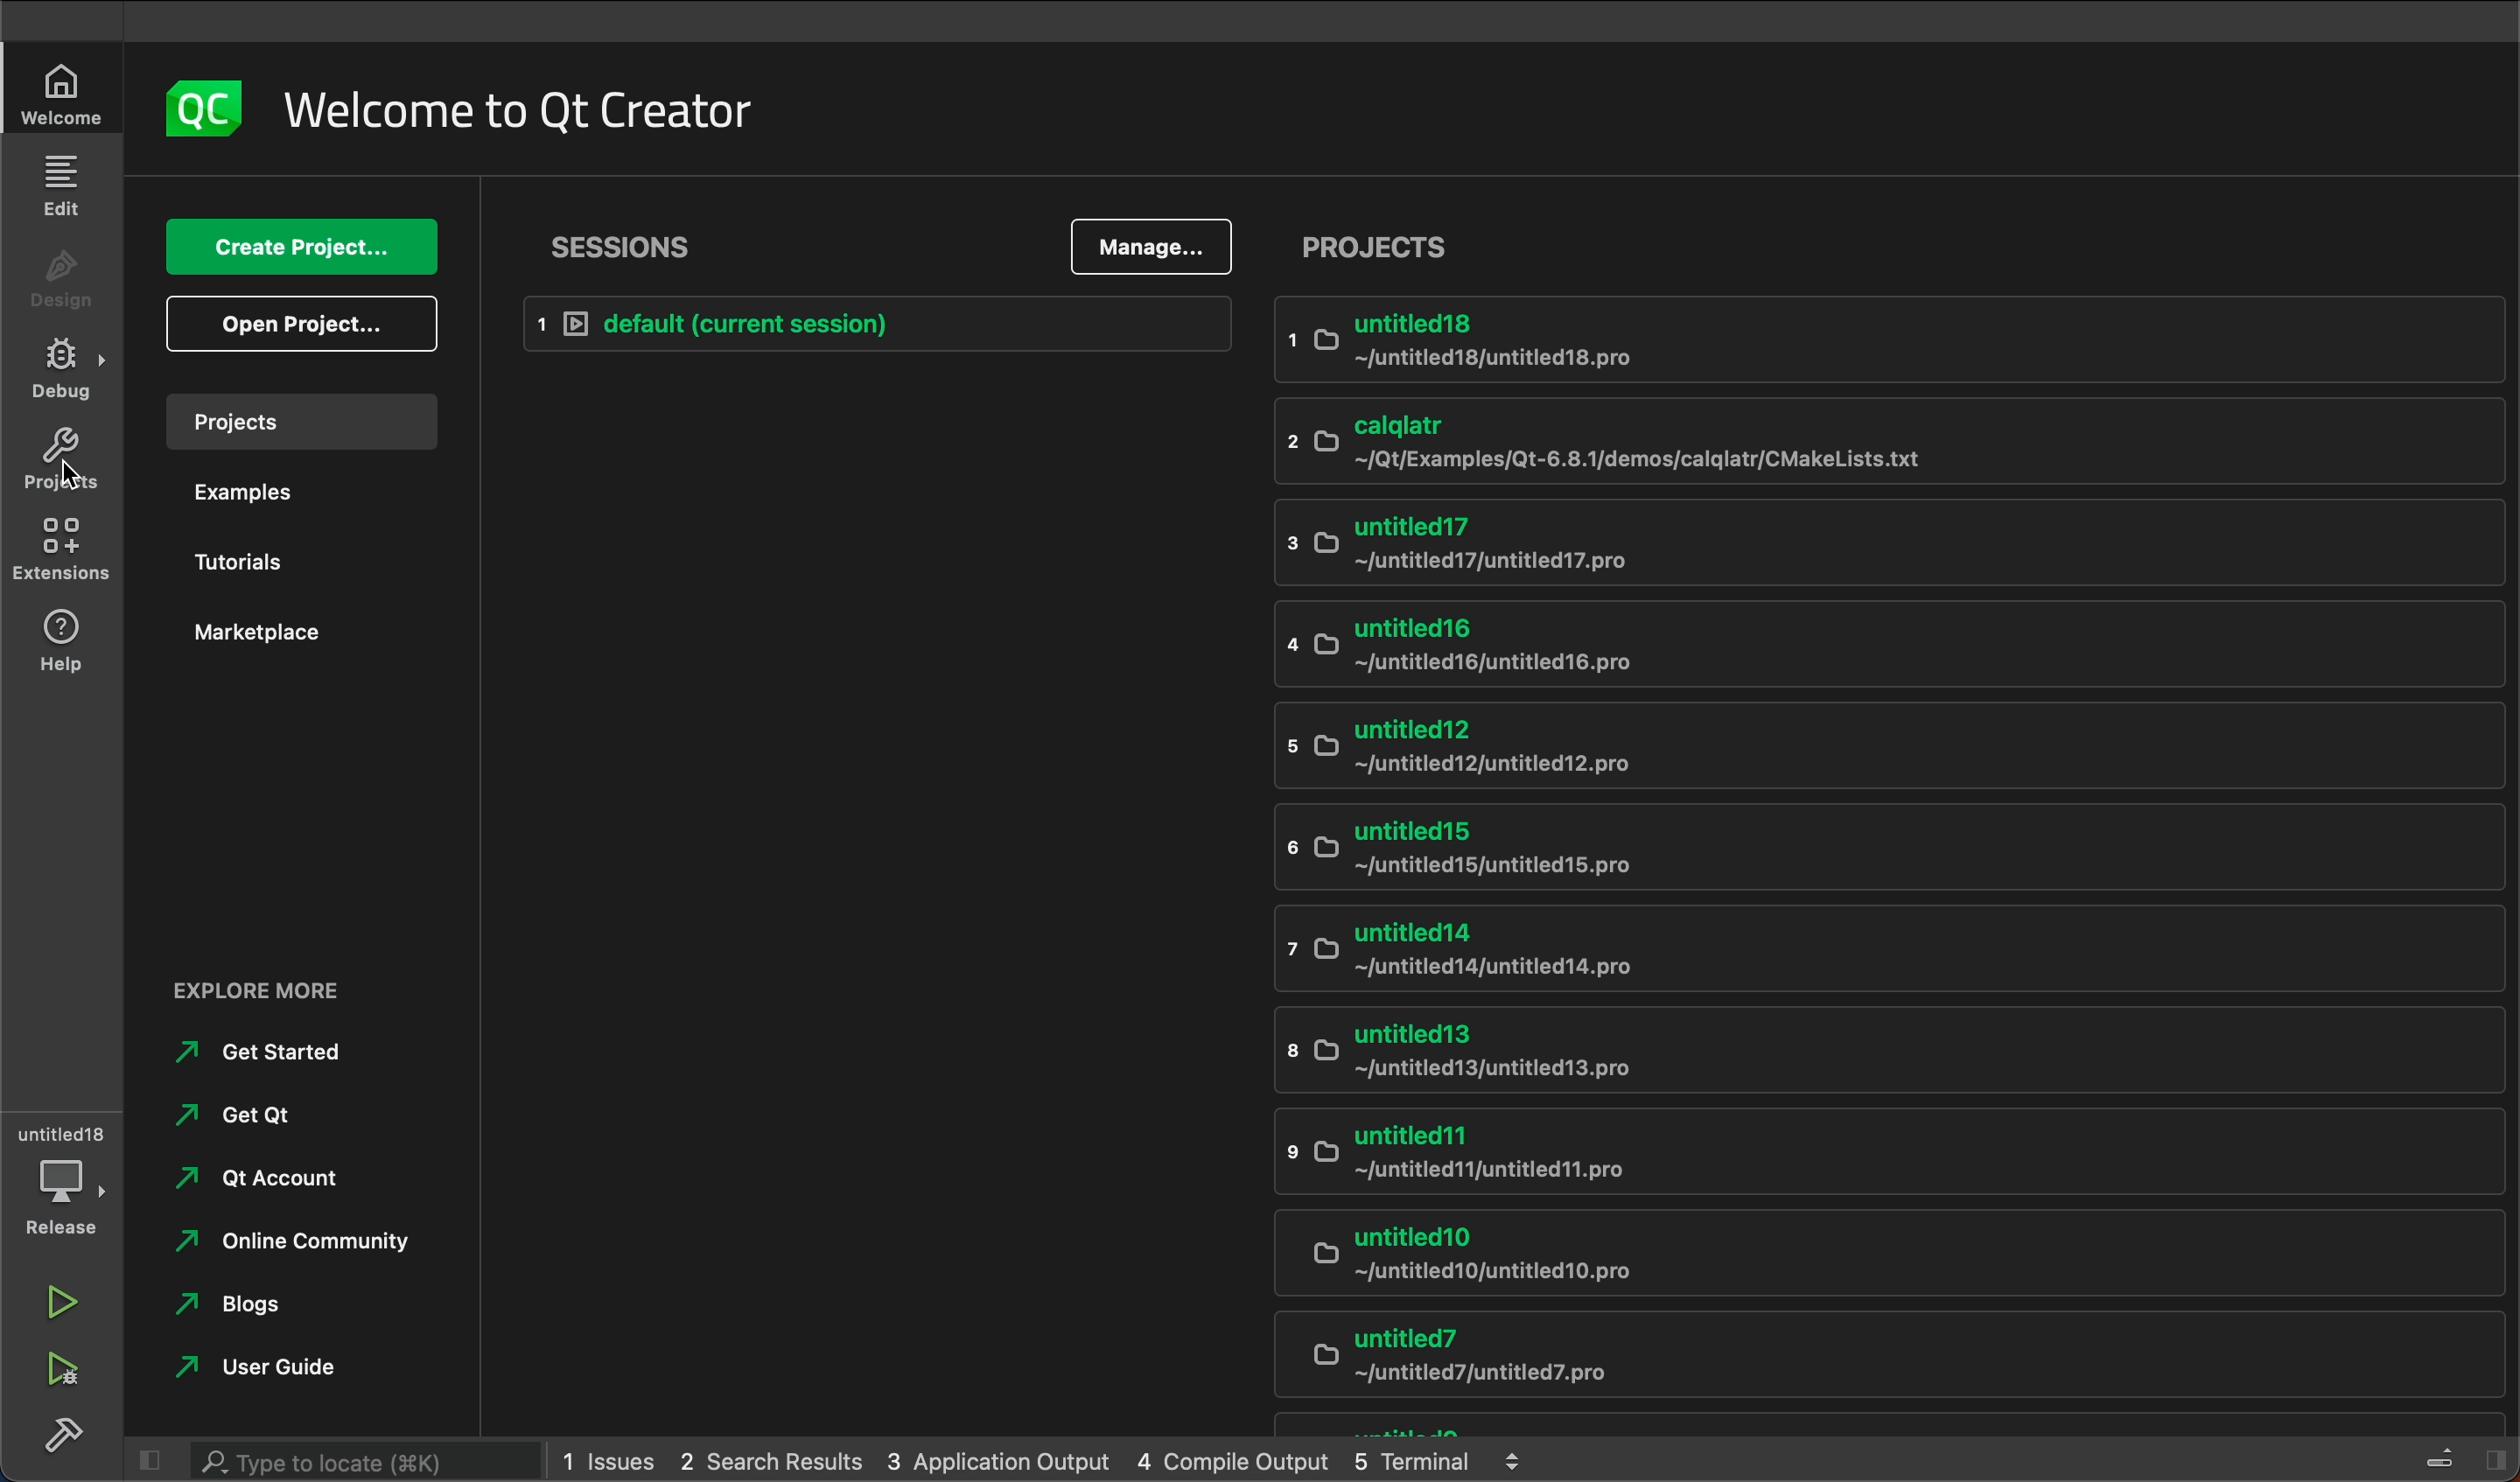 This screenshot has width=2520, height=1482. I want to click on project list, so click(1894, 235).